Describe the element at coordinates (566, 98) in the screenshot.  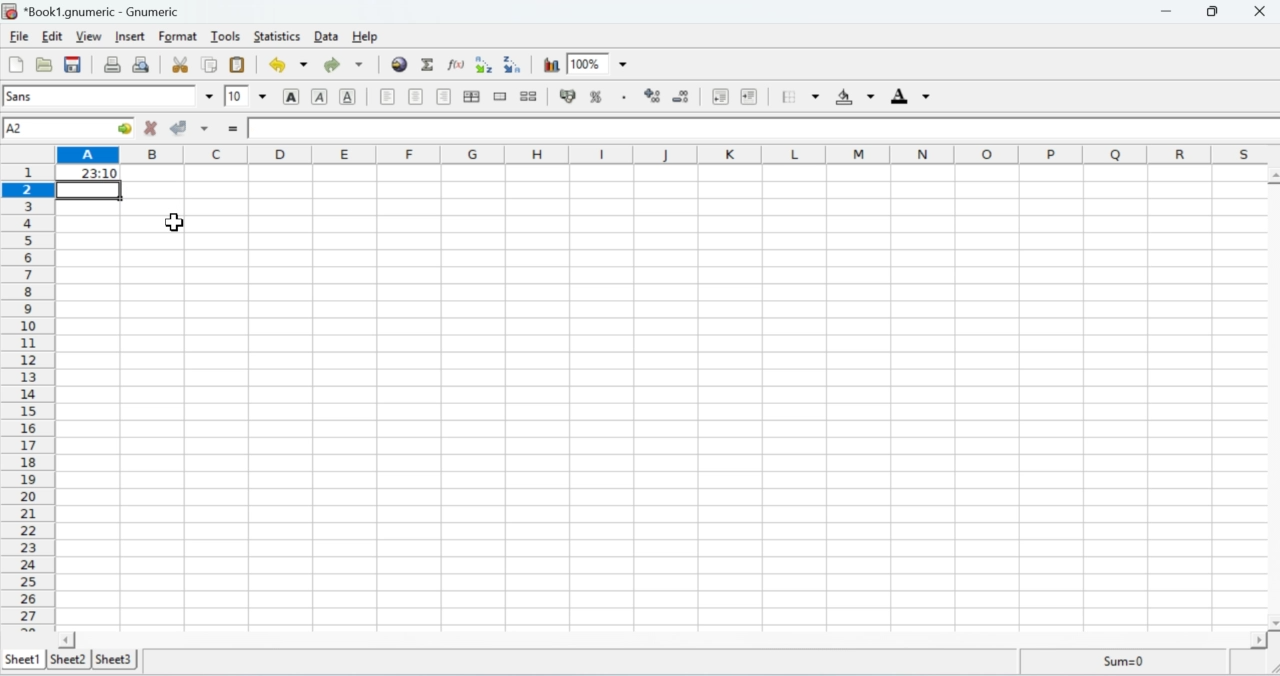
I see `` at that location.